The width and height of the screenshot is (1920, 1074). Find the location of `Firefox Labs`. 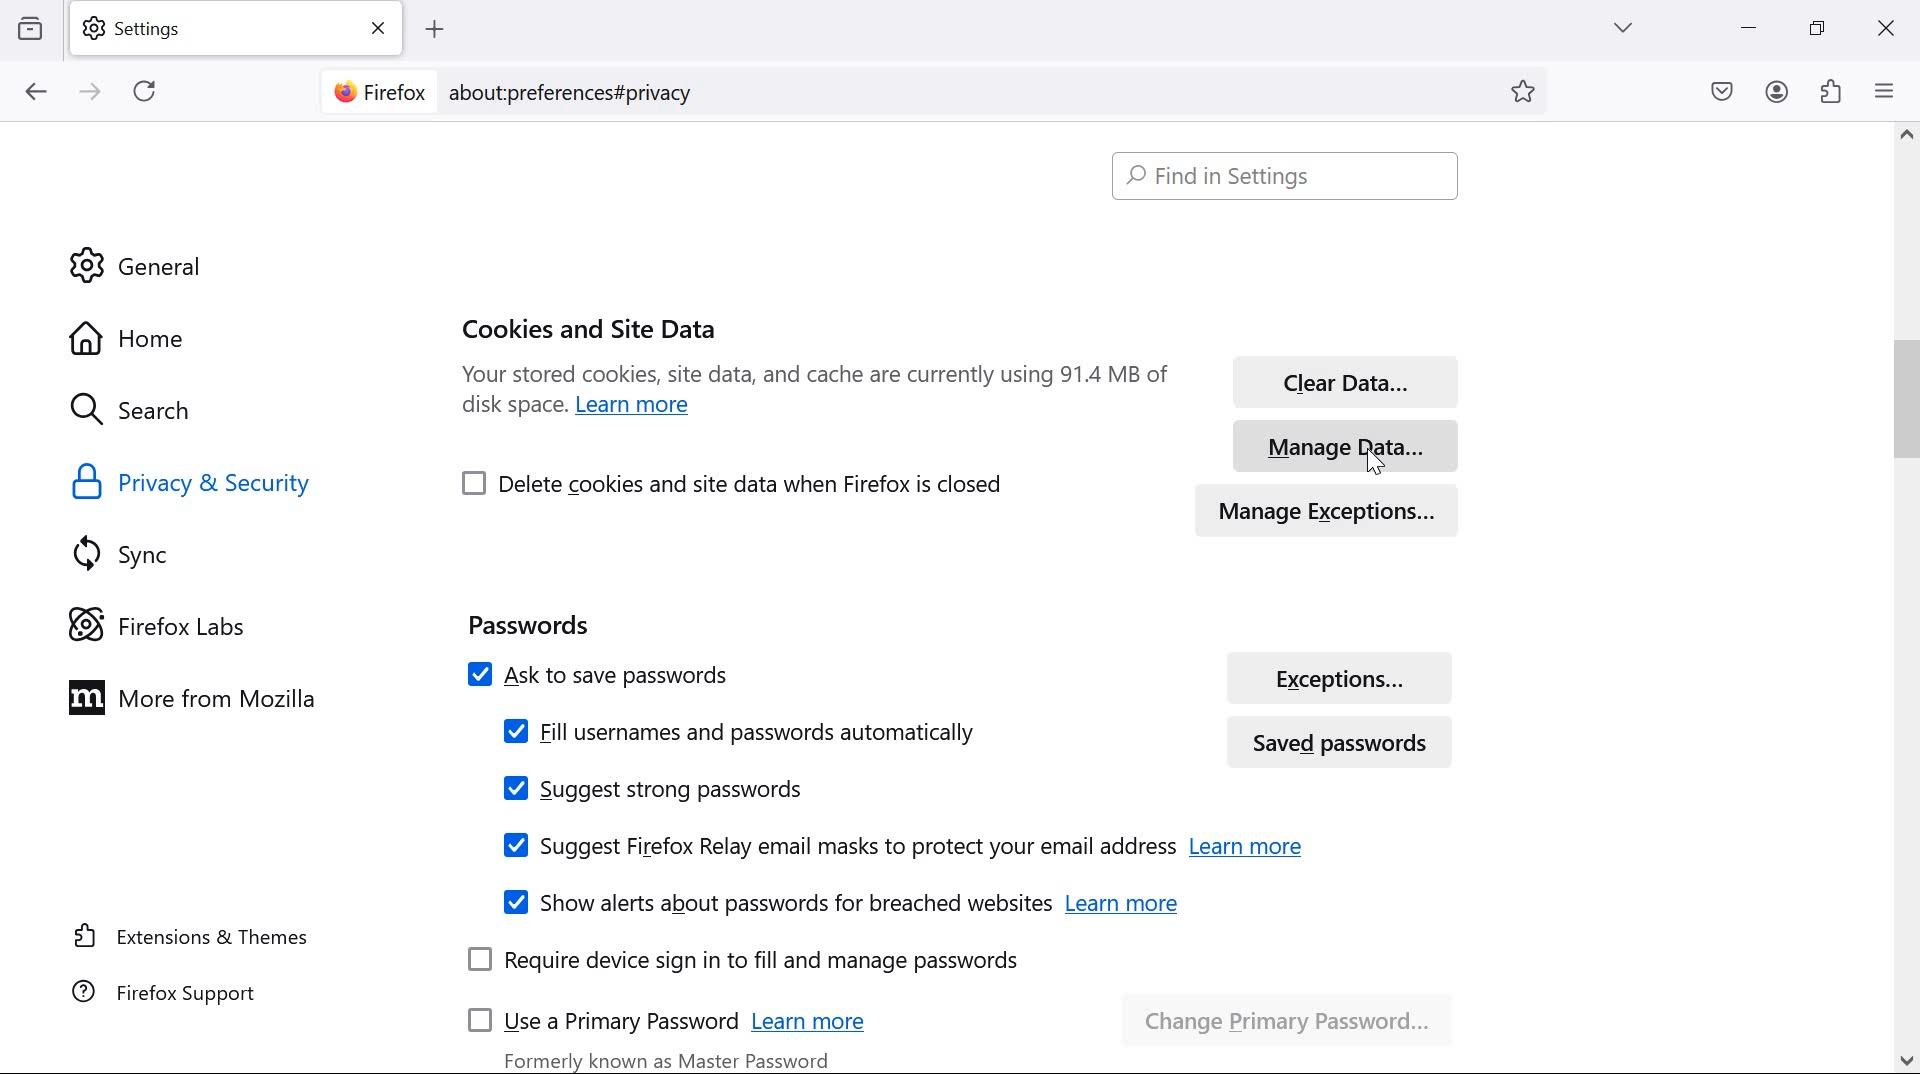

Firefox Labs is located at coordinates (174, 623).